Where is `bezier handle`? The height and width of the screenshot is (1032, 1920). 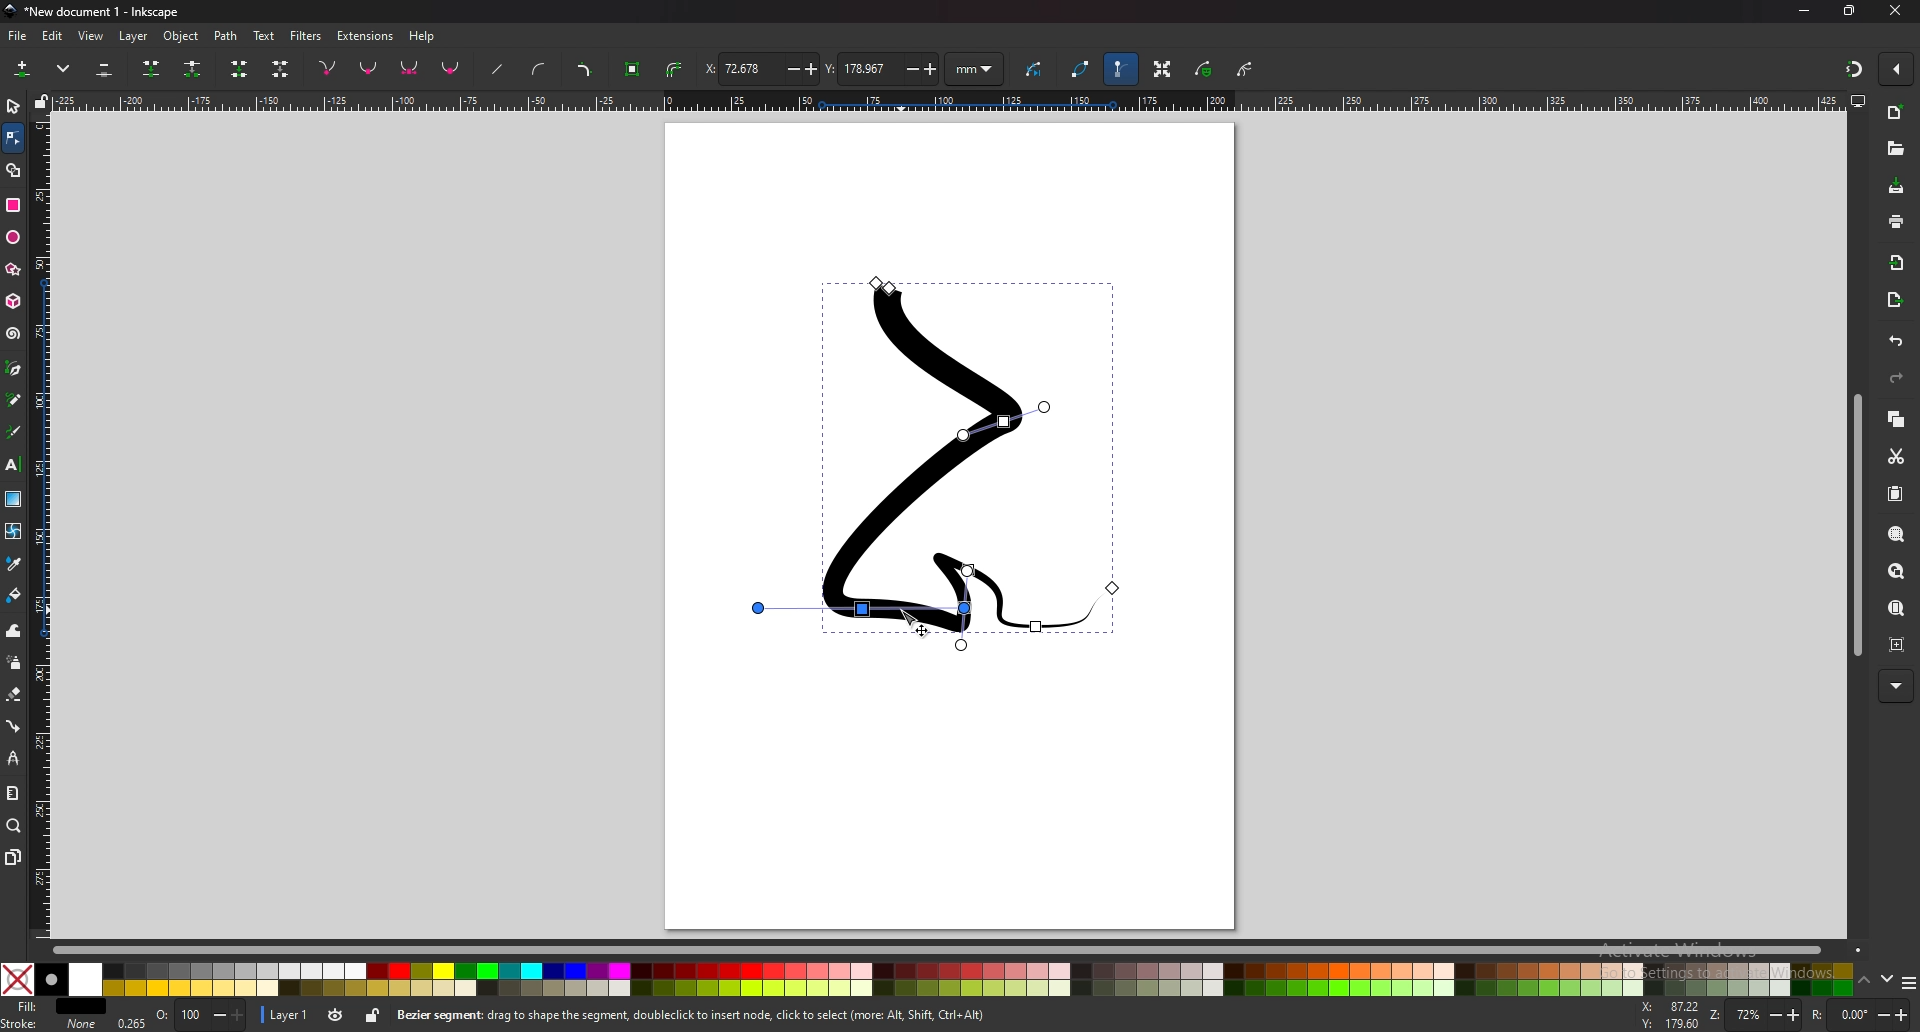 bezier handle is located at coordinates (1121, 70).